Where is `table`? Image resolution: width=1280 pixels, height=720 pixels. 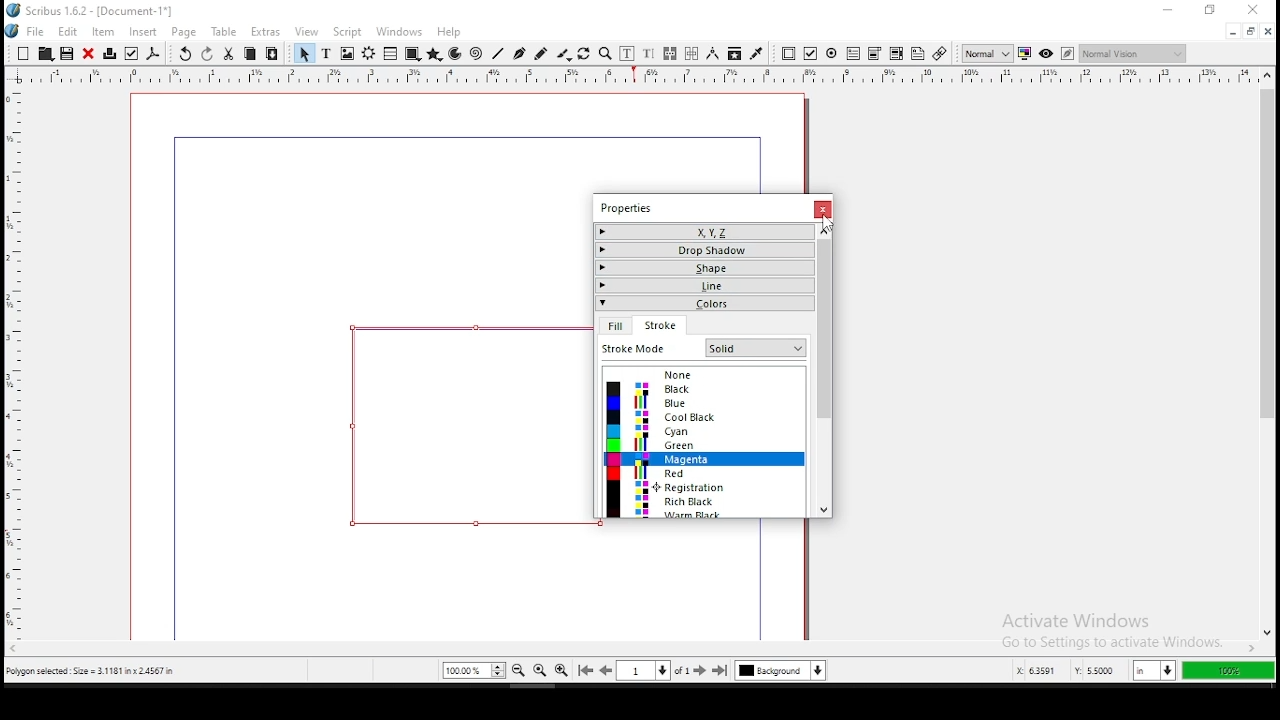
table is located at coordinates (225, 32).